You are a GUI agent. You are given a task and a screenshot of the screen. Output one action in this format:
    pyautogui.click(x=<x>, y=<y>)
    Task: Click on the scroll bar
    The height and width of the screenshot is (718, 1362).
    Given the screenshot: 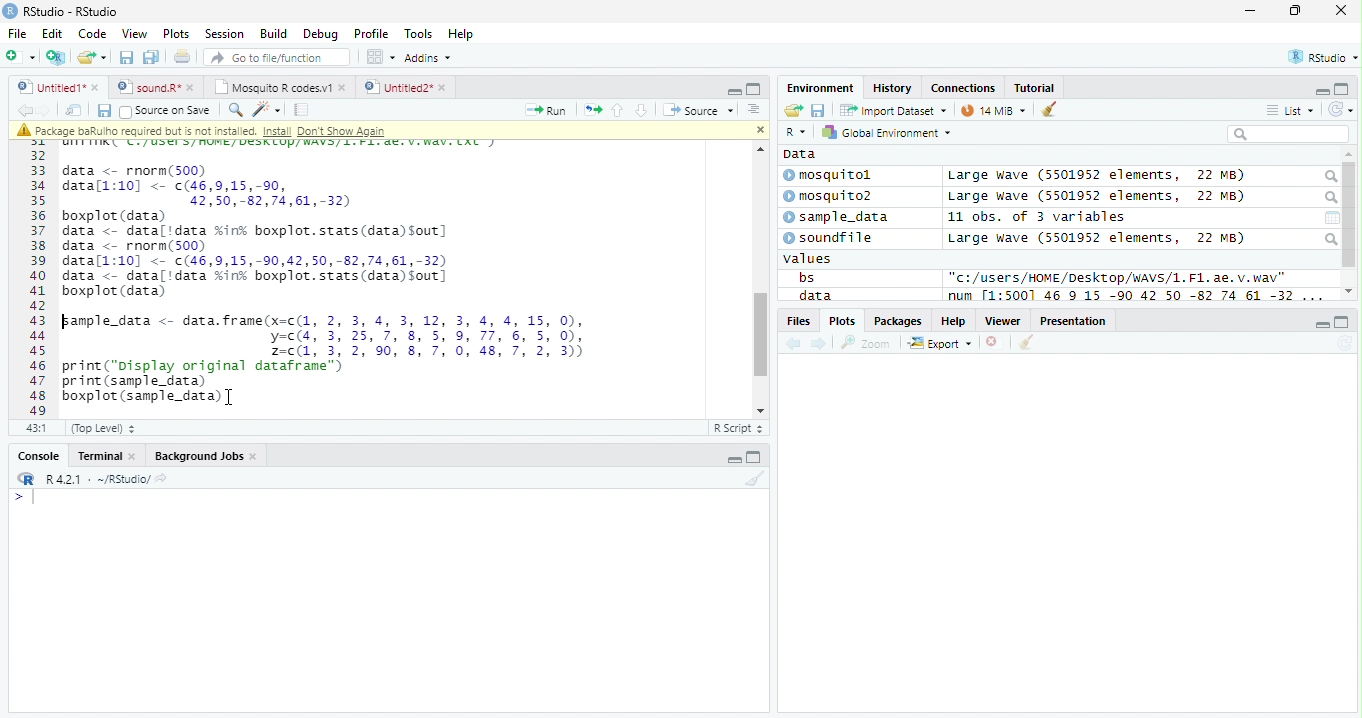 What is the action you would take?
    pyautogui.click(x=1350, y=215)
    